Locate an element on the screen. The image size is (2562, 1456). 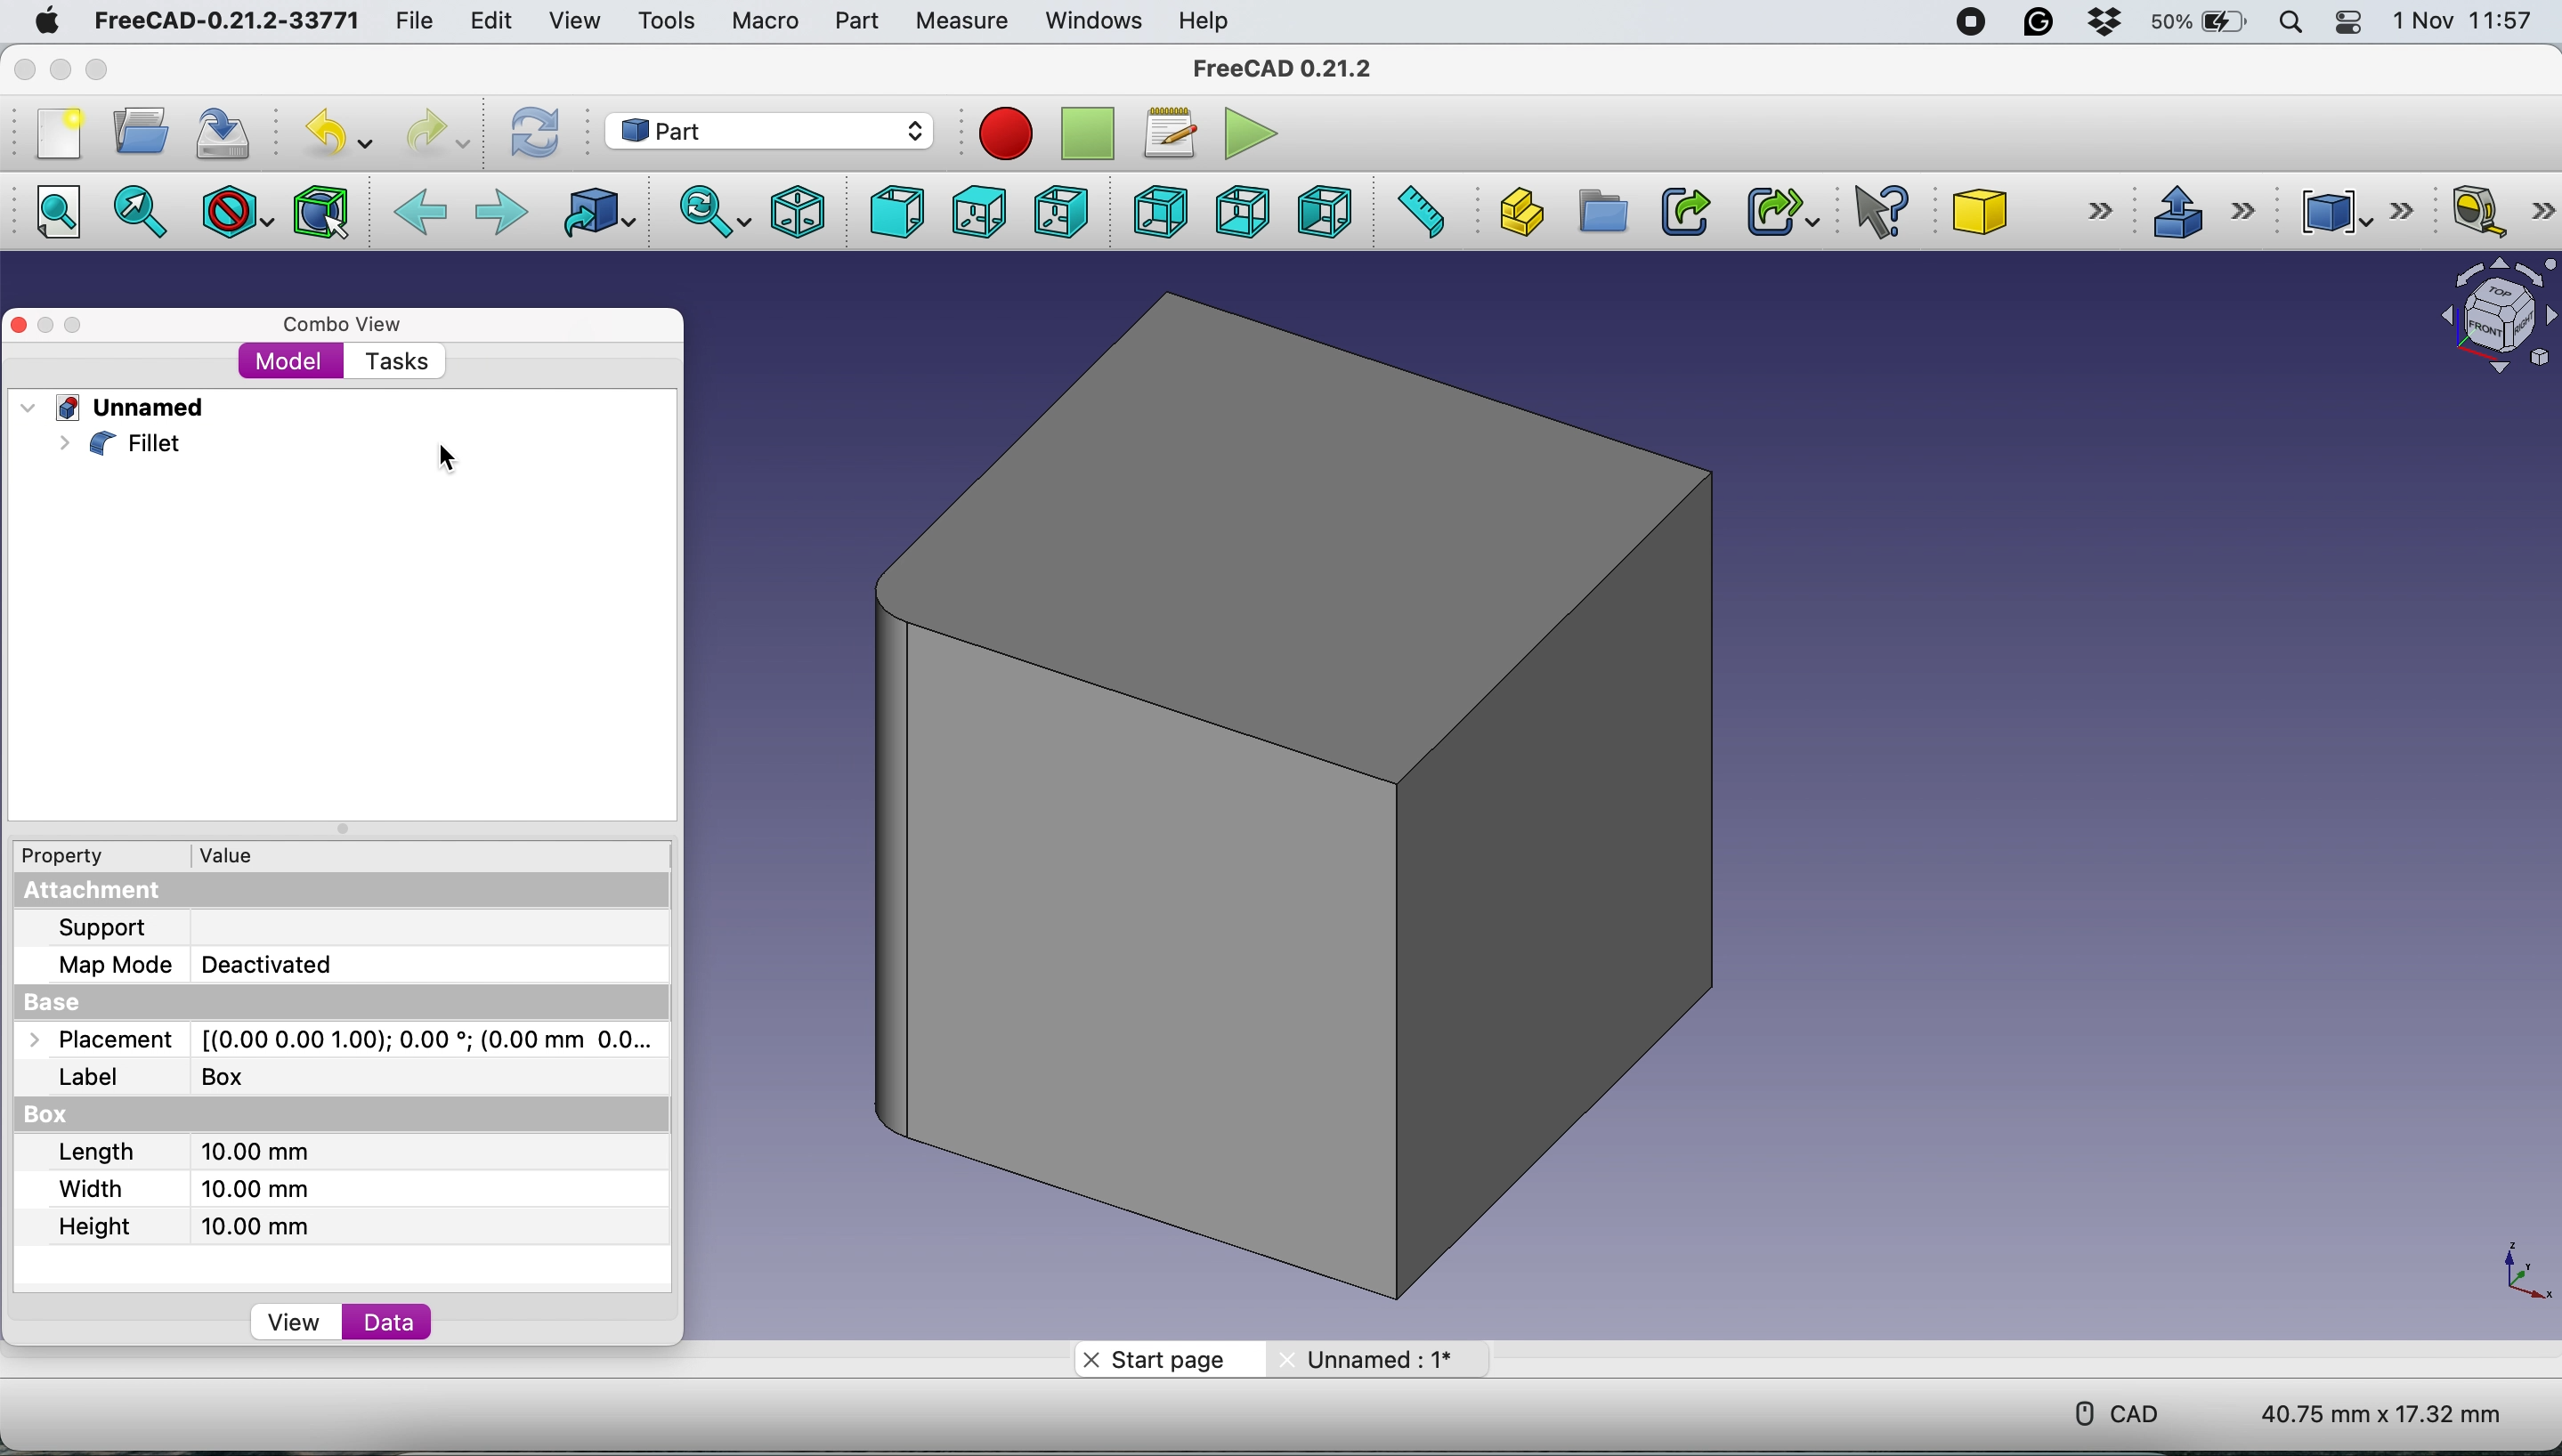
rear is located at coordinates (1160, 211).